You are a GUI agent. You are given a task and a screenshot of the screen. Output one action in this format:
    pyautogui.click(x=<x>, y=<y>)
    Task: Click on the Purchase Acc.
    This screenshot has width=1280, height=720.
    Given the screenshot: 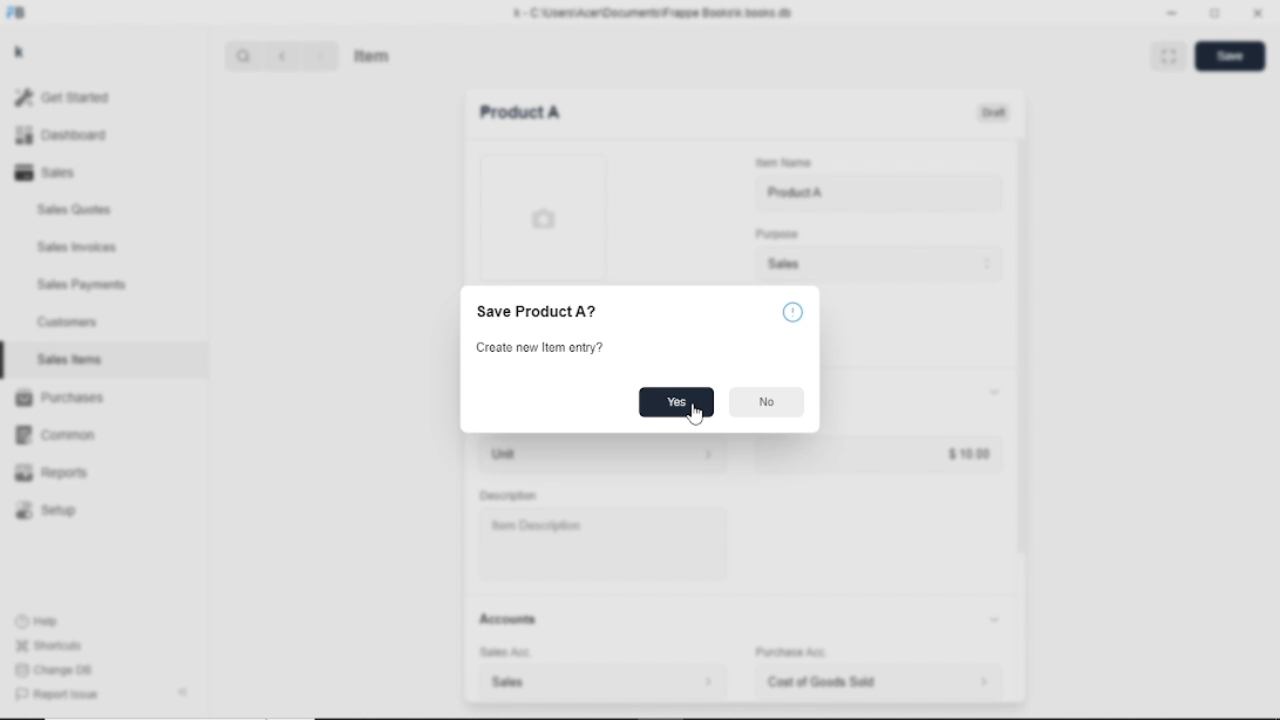 What is the action you would take?
    pyautogui.click(x=790, y=653)
    